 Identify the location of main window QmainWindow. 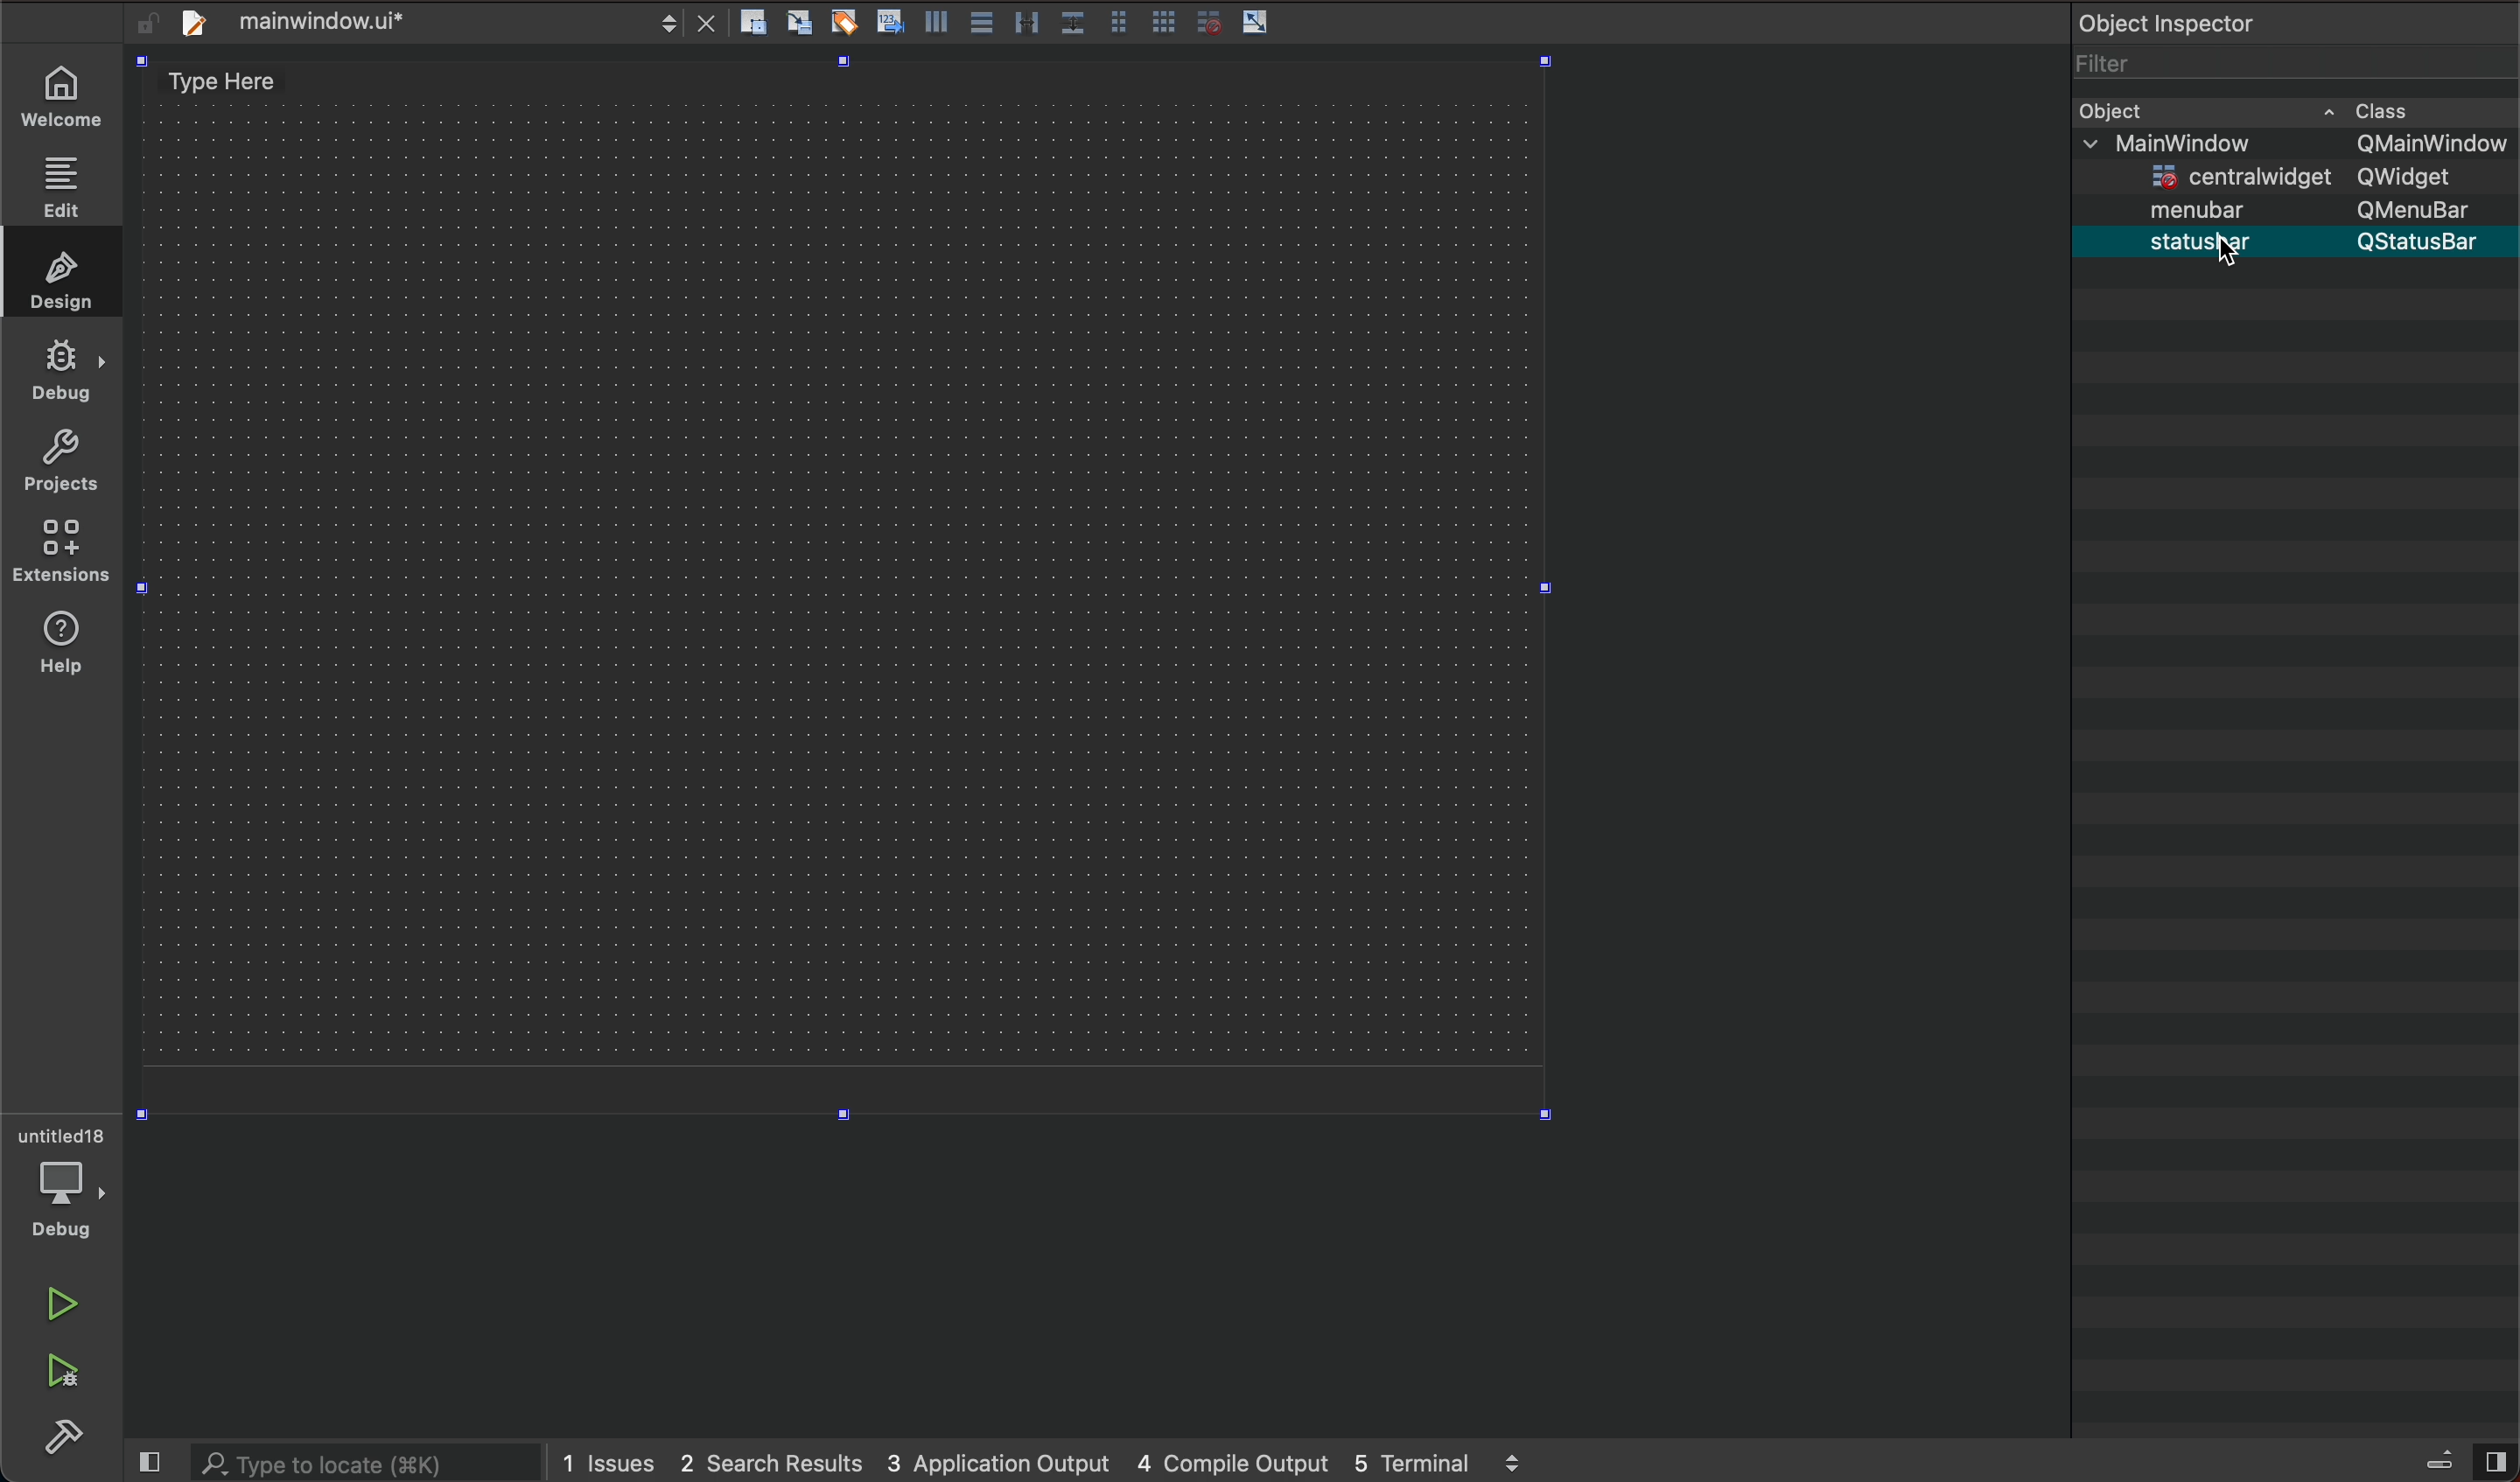
(2290, 148).